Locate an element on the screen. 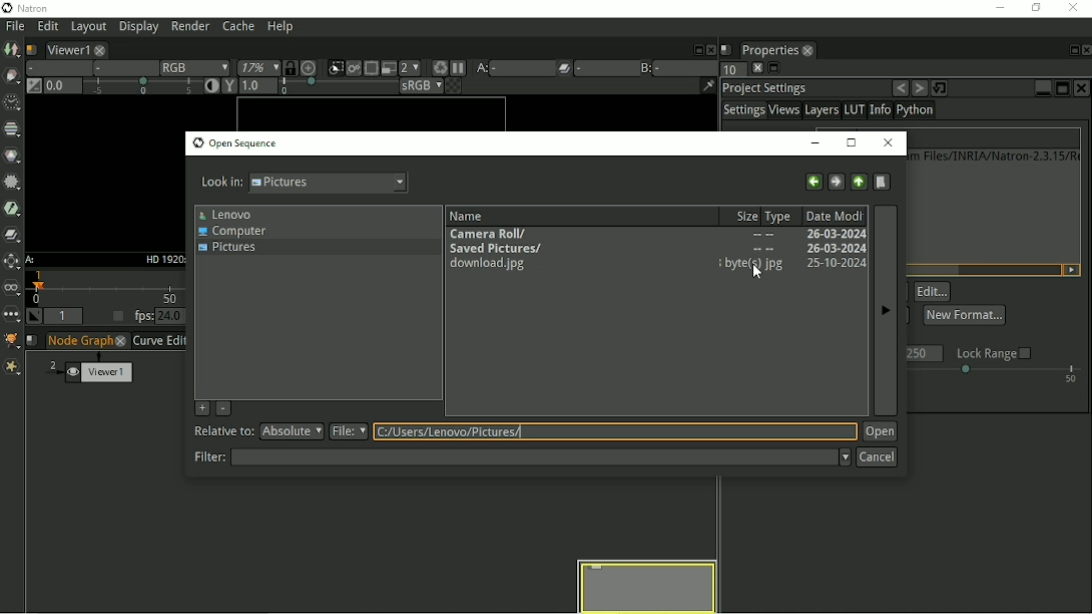  Filter is located at coordinates (520, 457).